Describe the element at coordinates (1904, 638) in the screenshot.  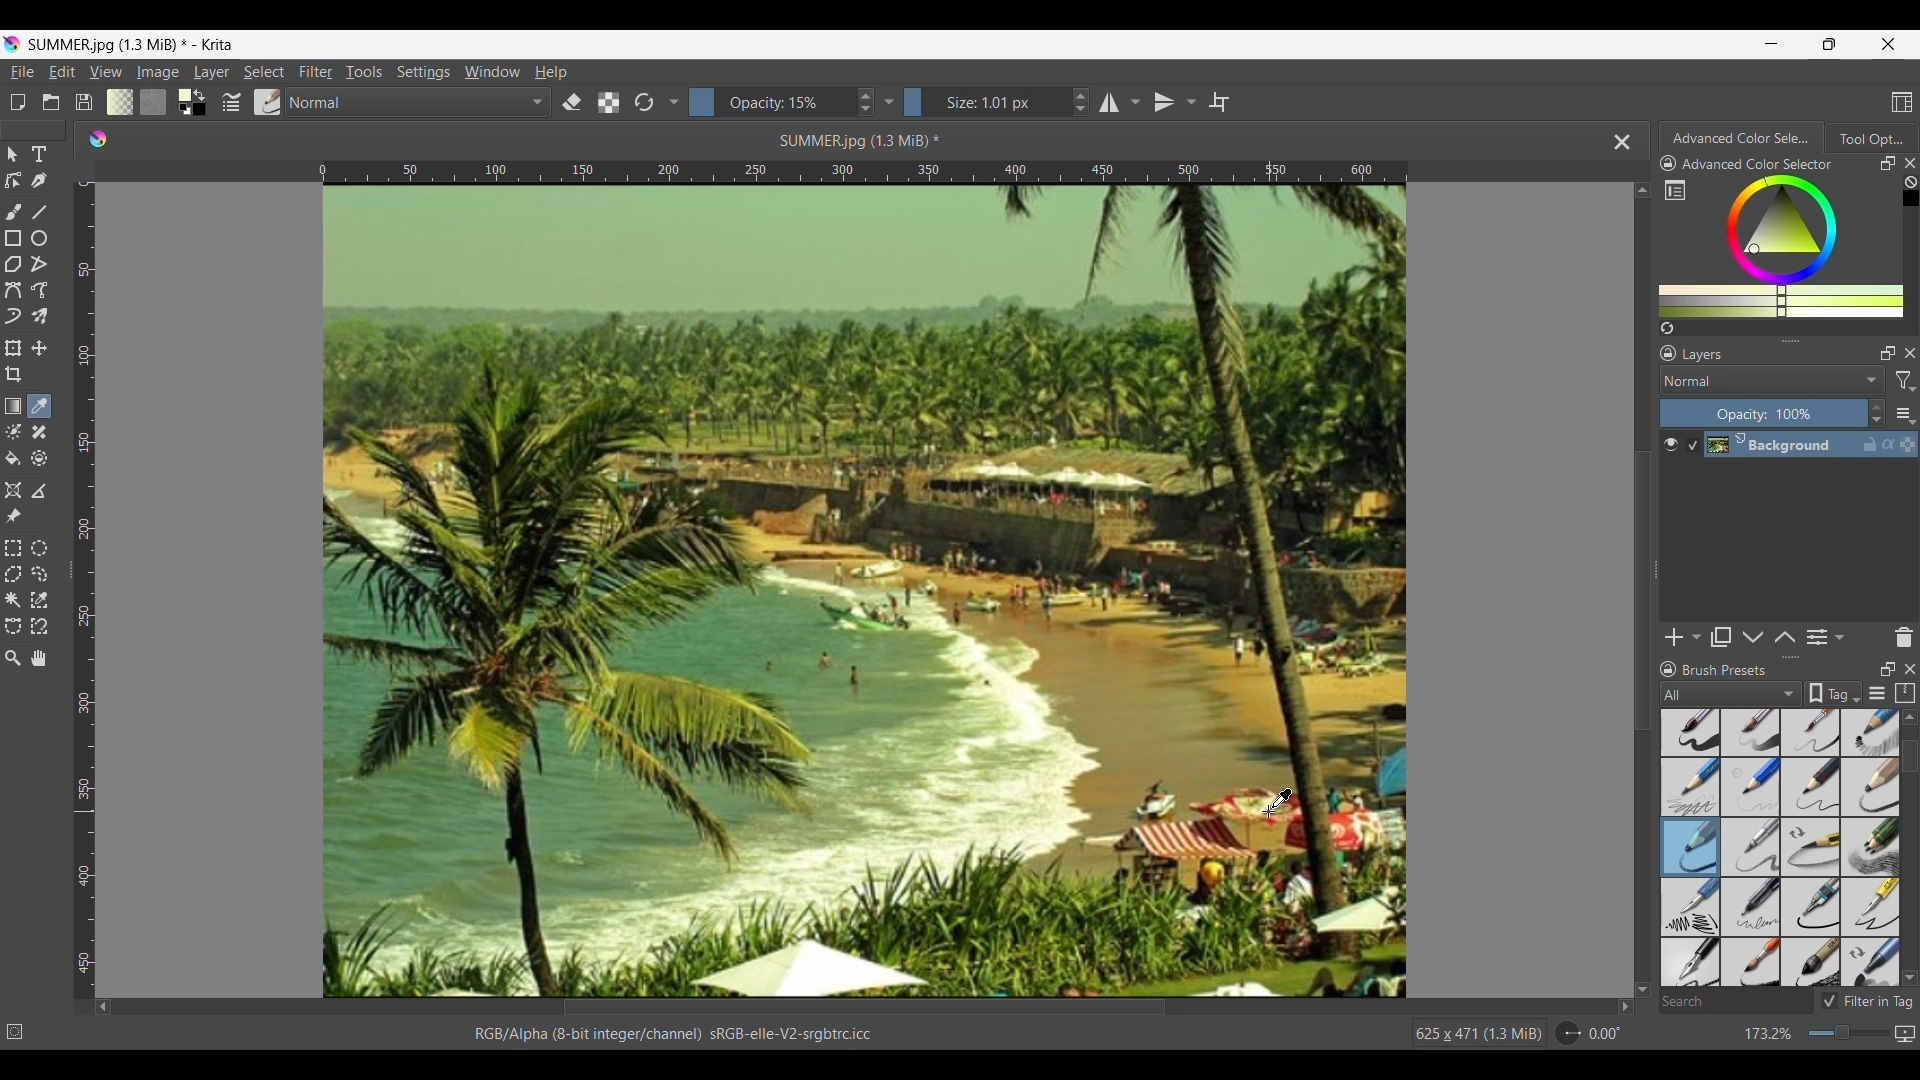
I see `Delete presets` at that location.